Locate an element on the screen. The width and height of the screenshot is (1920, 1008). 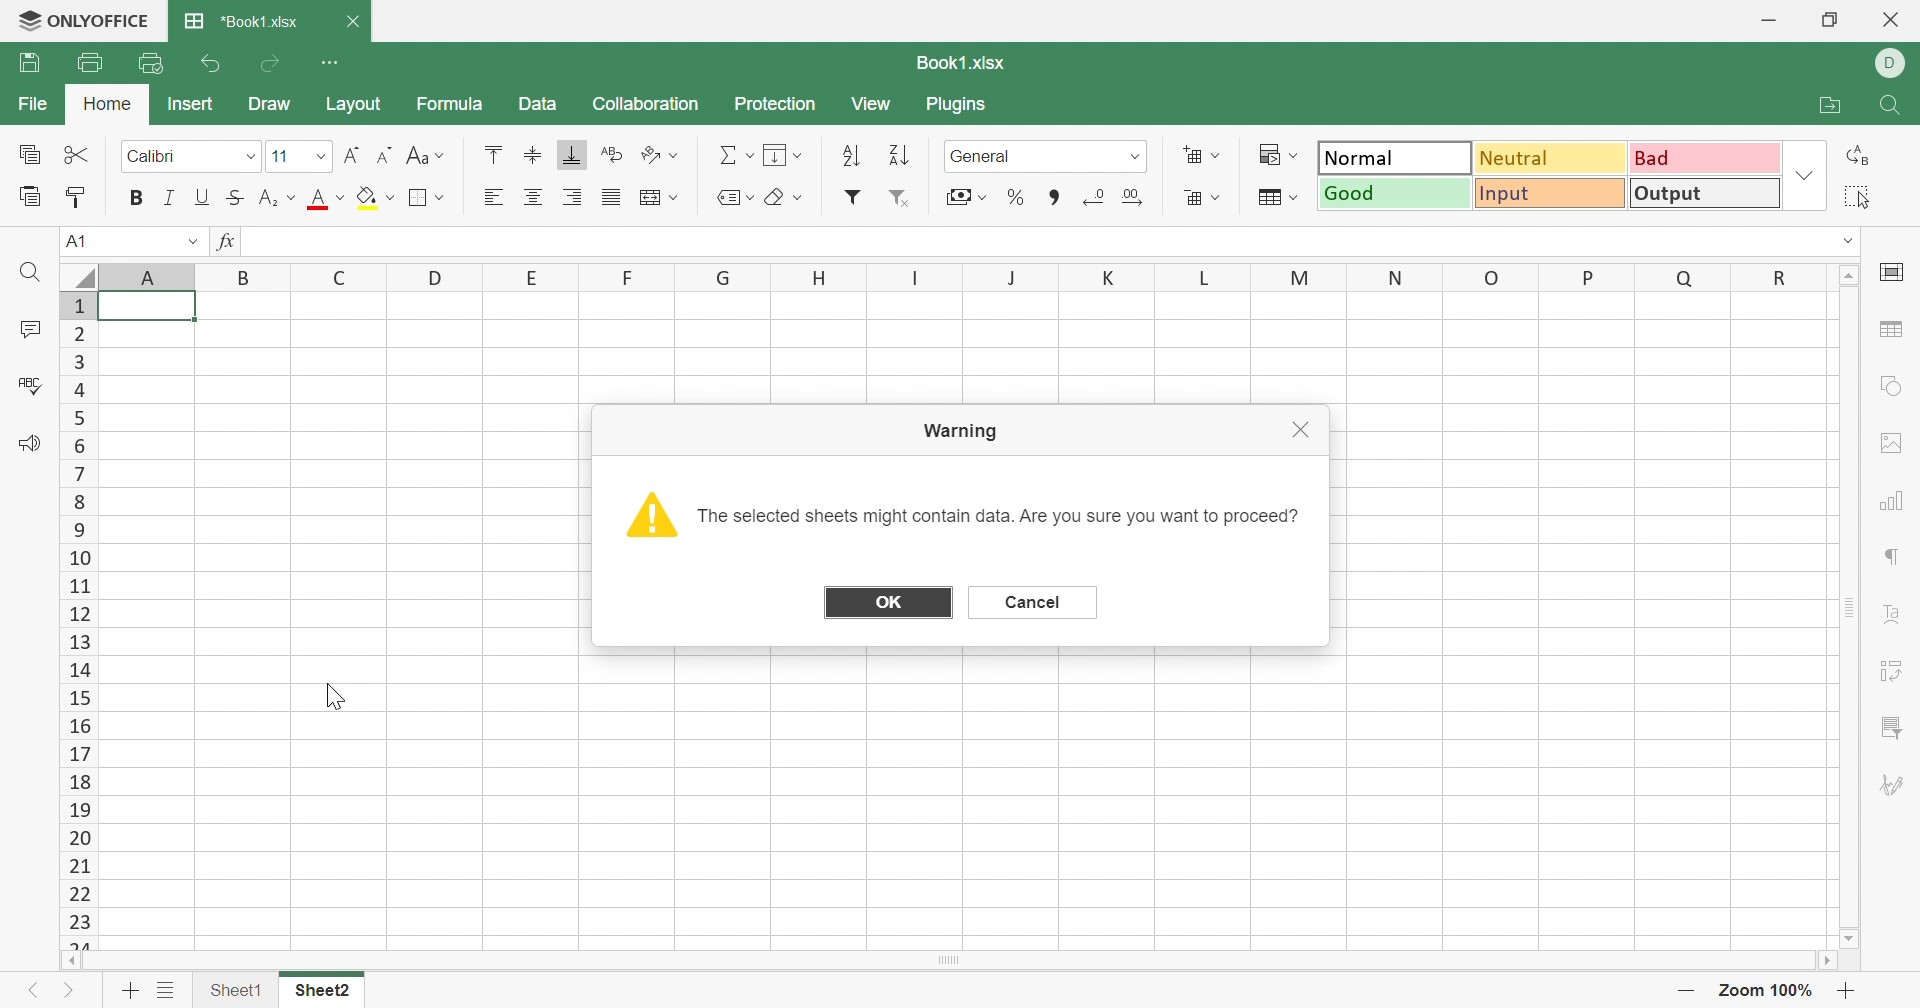
Scroll Down is located at coordinates (1852, 939).